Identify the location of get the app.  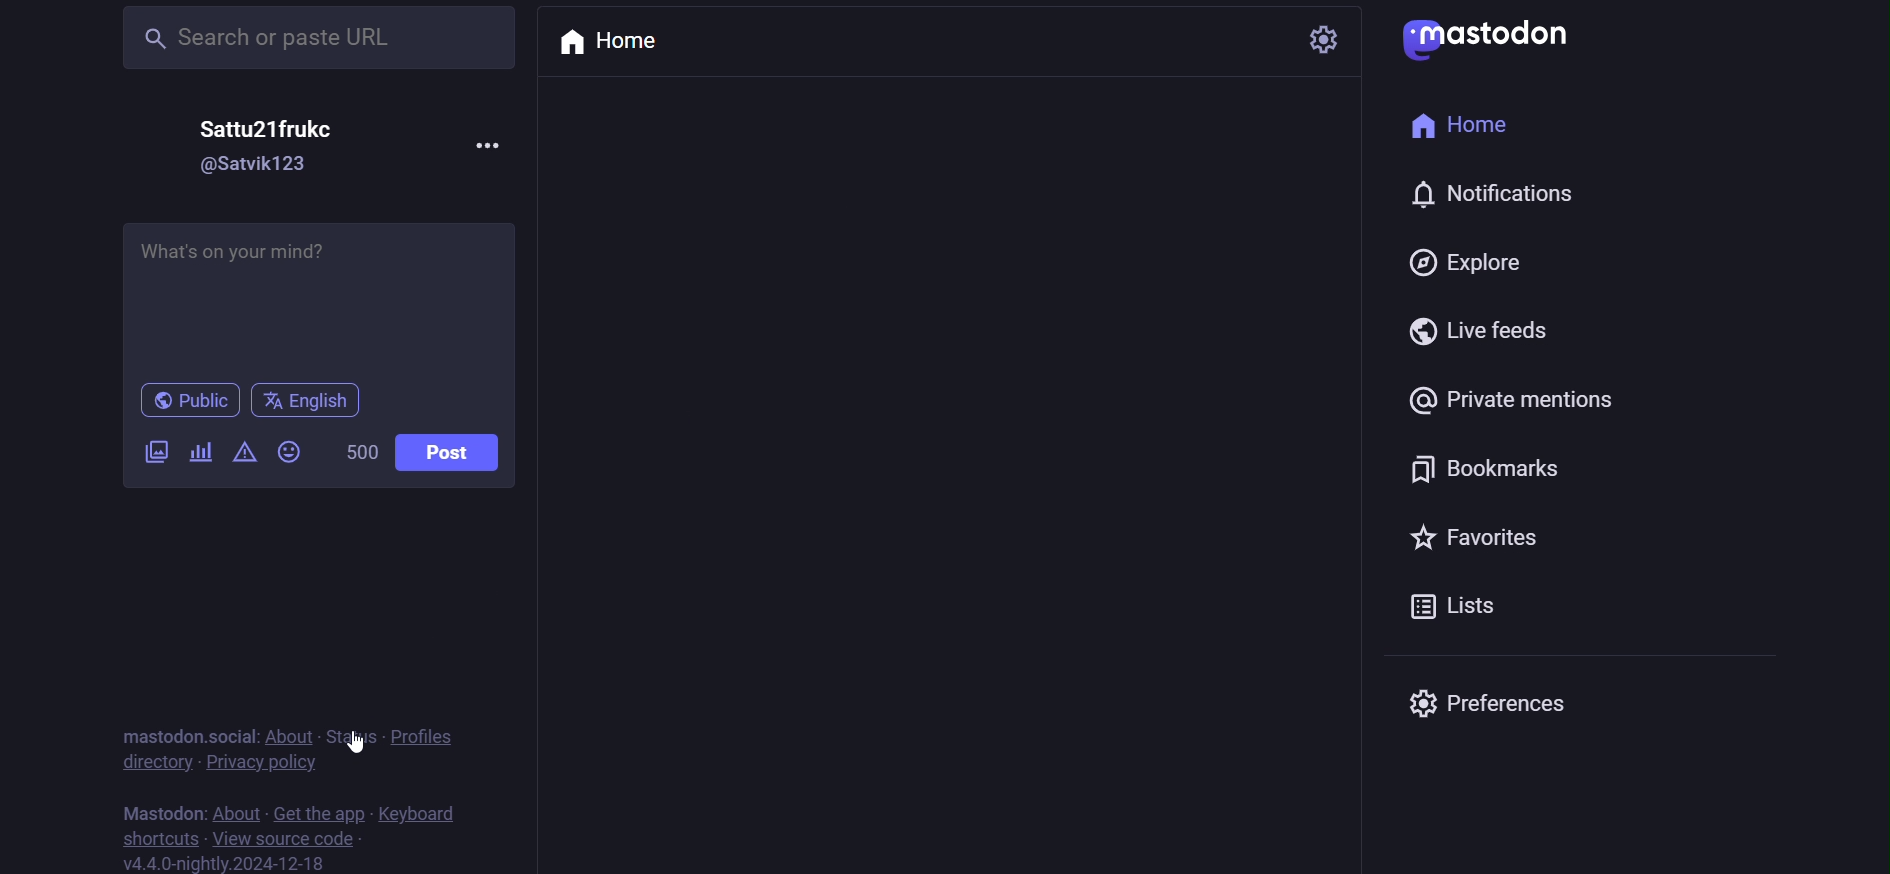
(318, 815).